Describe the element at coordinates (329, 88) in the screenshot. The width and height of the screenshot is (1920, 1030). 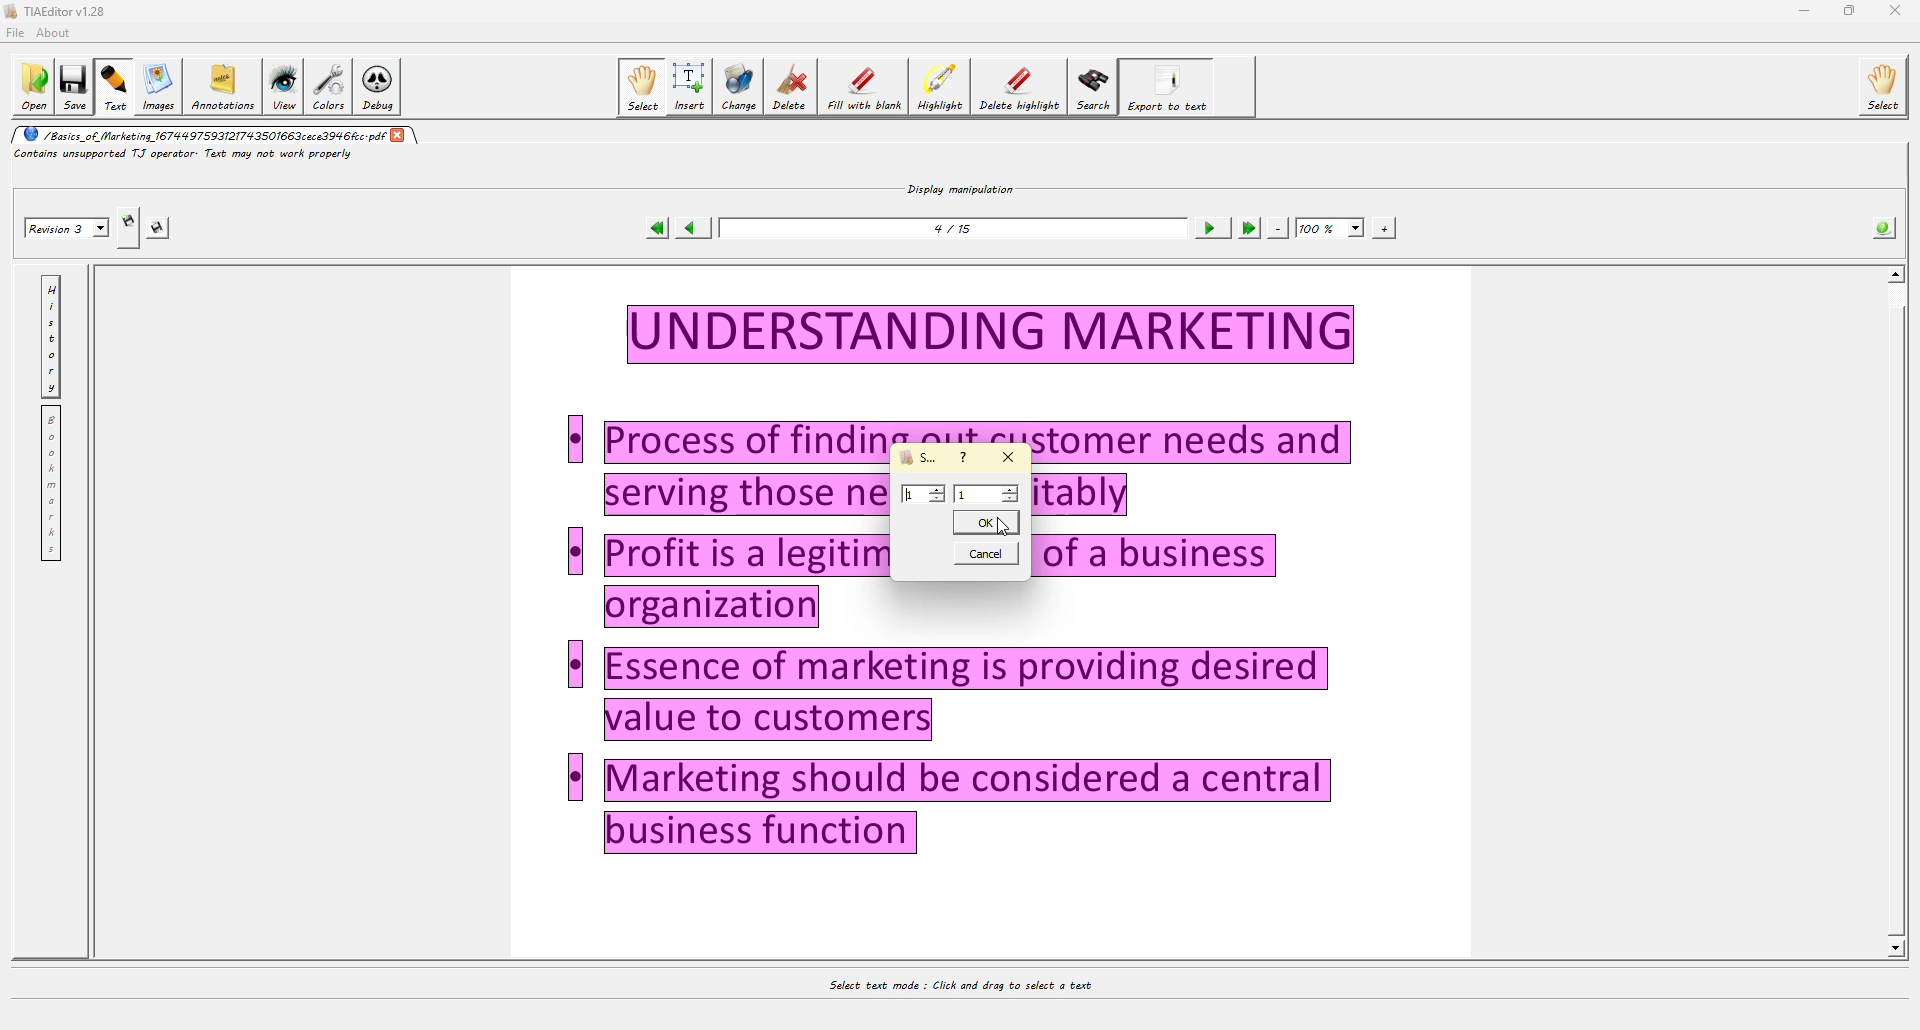
I see `colors` at that location.